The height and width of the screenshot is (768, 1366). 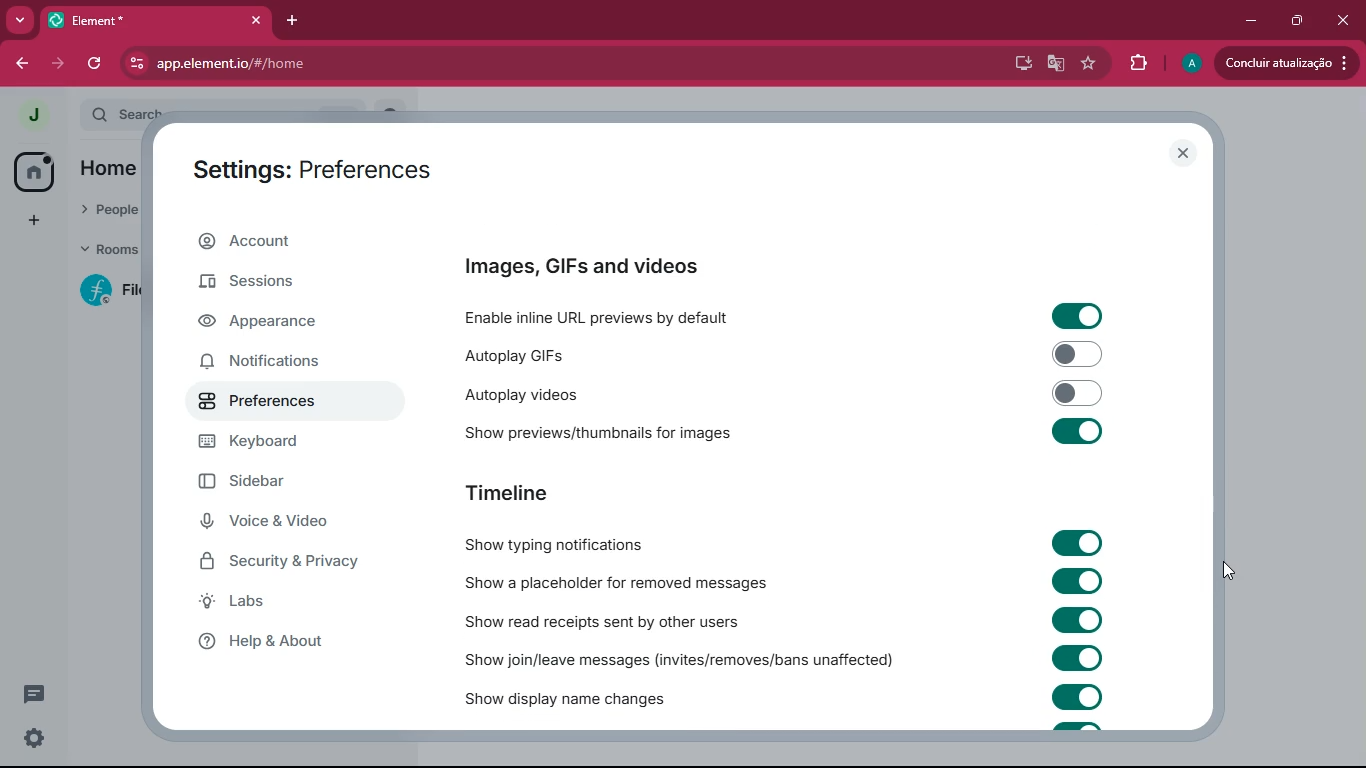 I want to click on toggle on/off, so click(x=1077, y=696).